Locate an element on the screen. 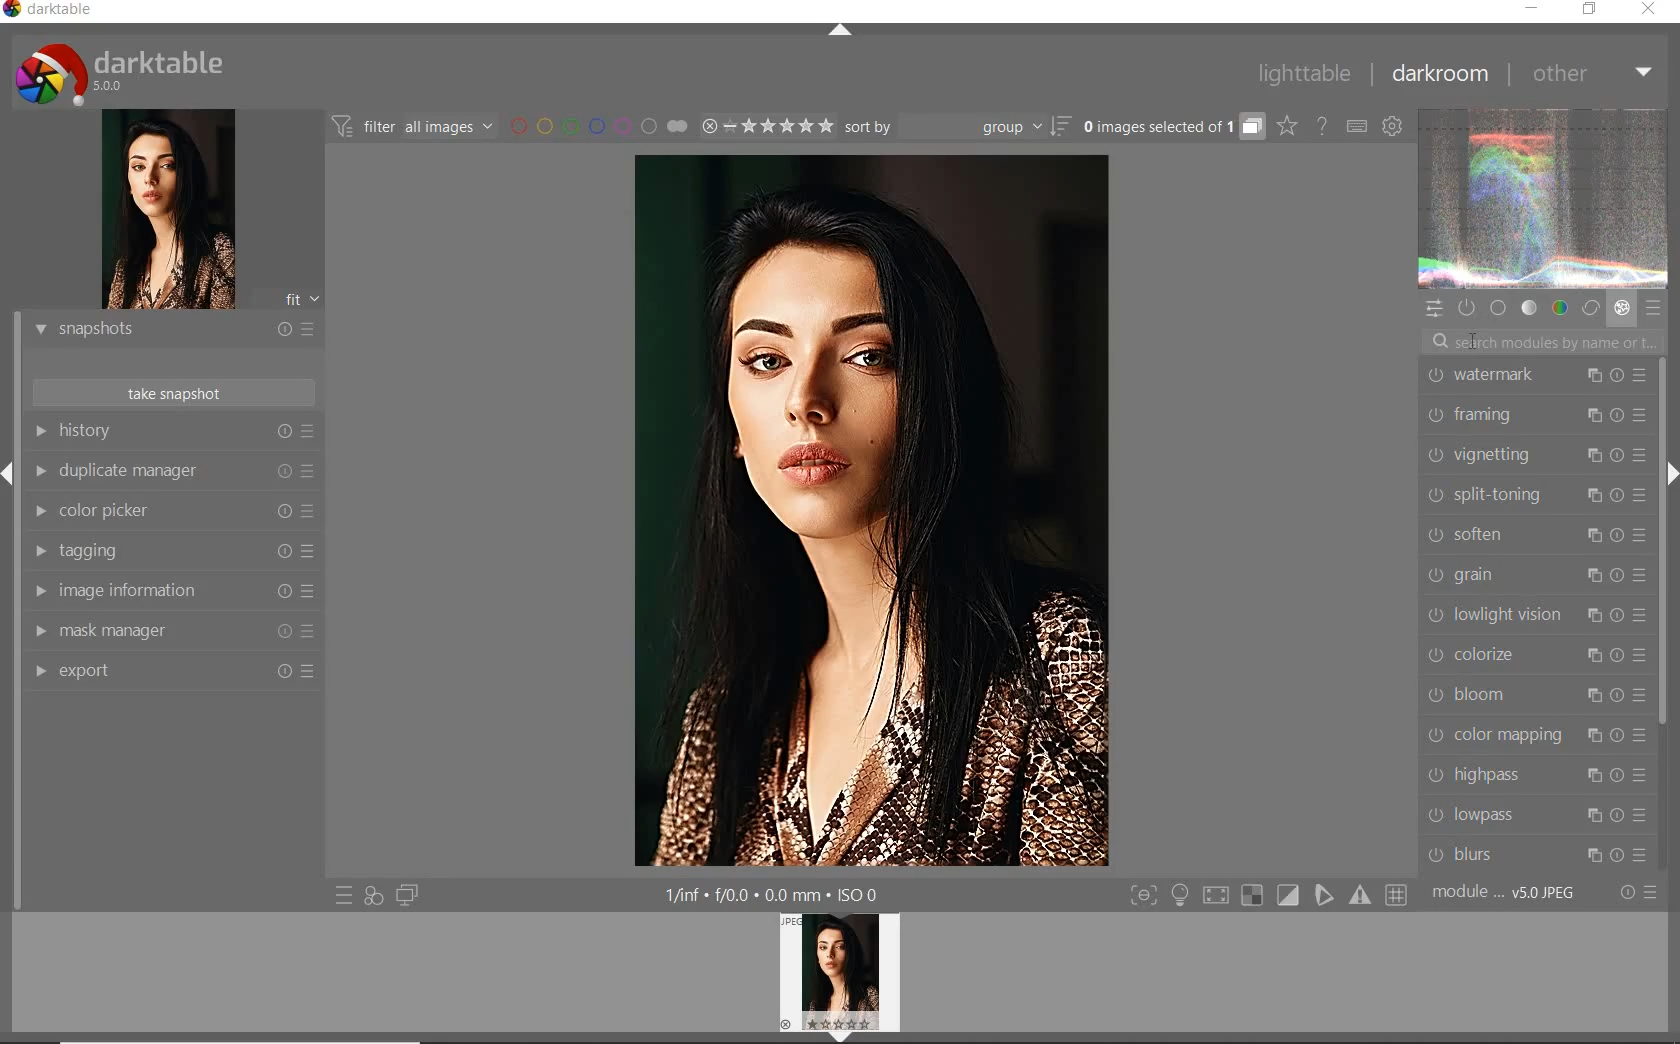 The image size is (1680, 1044). filter images based on their modules is located at coordinates (414, 125).